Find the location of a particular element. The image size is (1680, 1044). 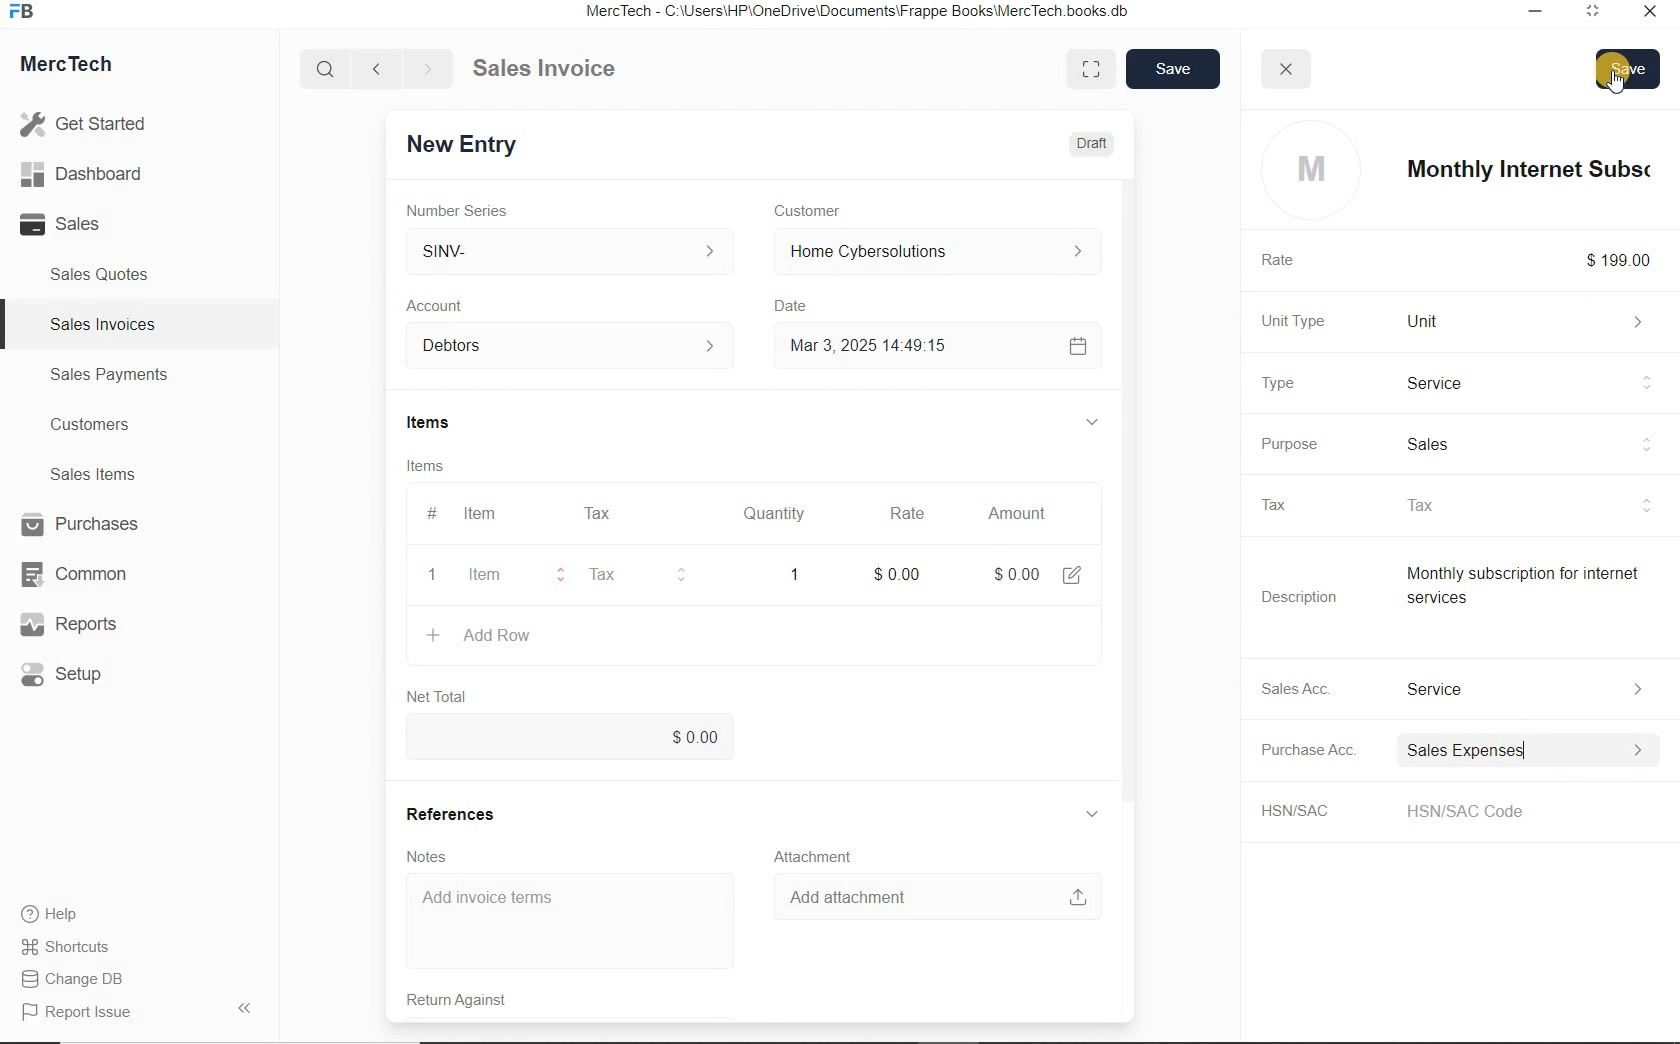

Customers is located at coordinates (108, 425).